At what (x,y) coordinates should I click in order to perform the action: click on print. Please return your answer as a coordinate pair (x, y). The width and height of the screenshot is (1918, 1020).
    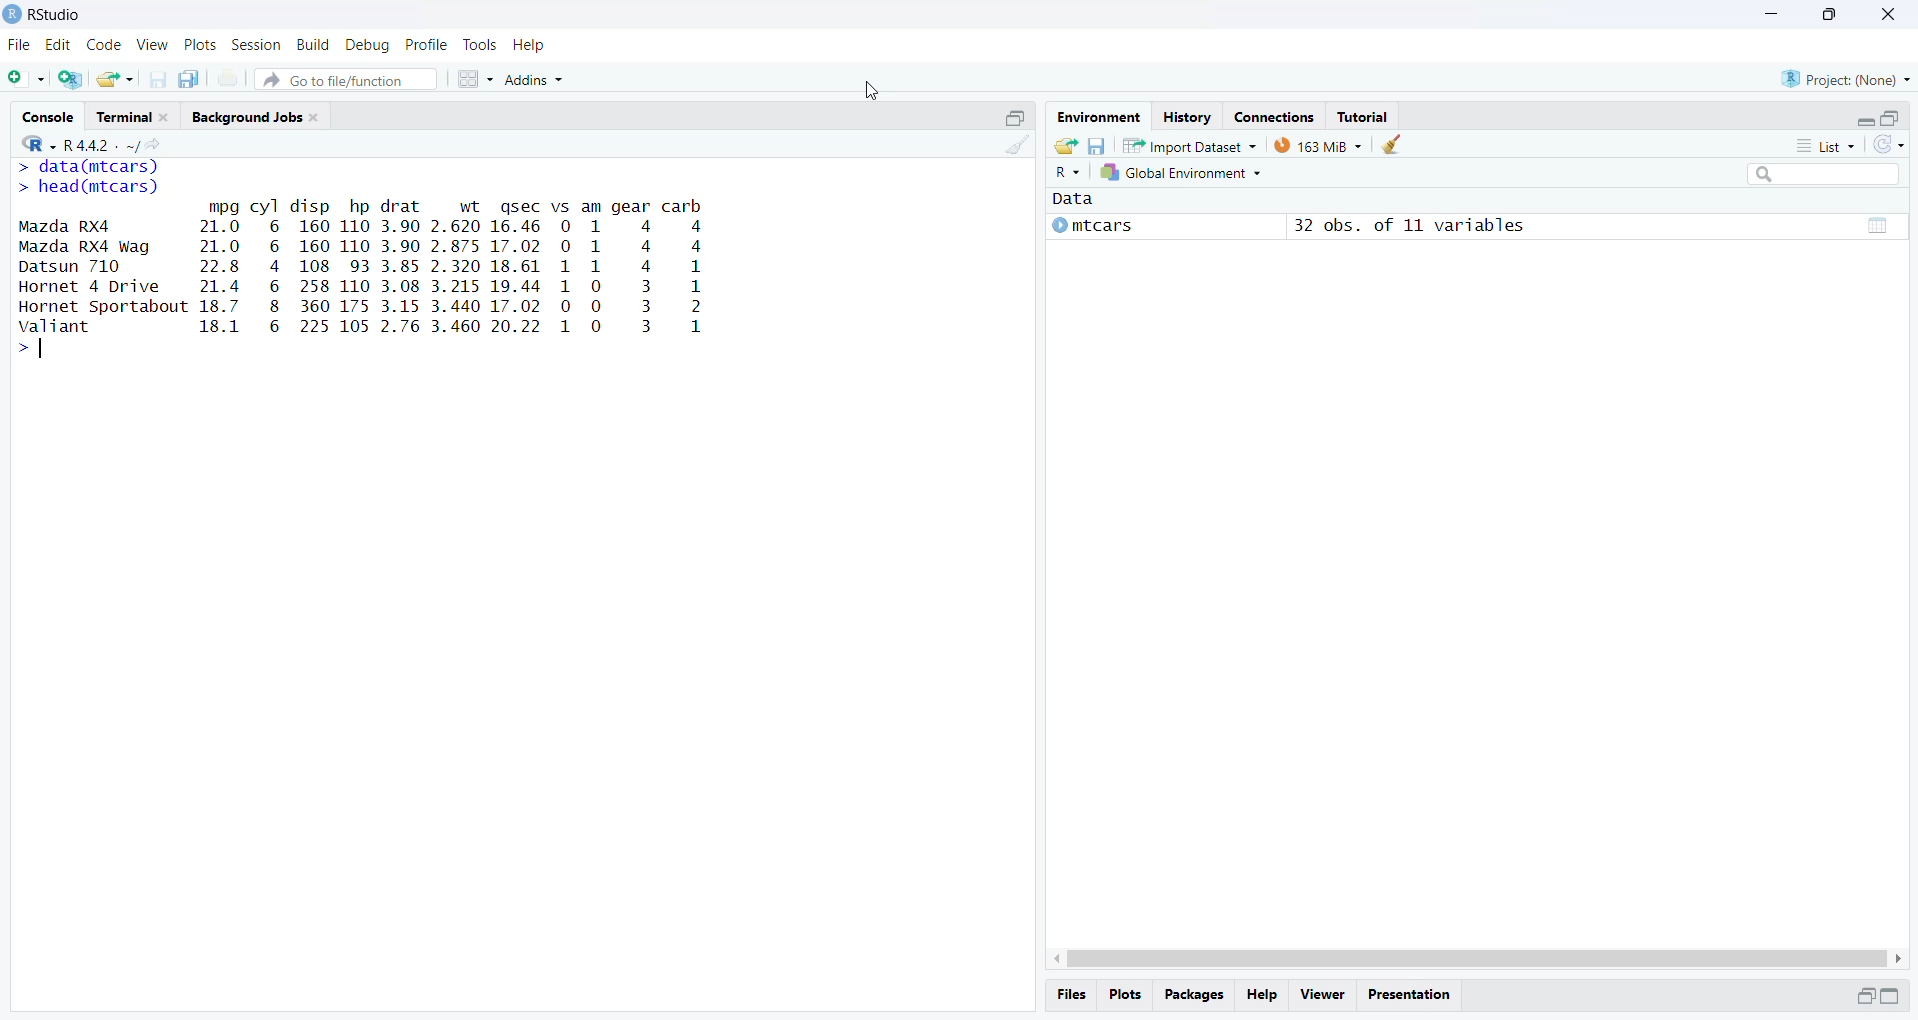
    Looking at the image, I should click on (228, 79).